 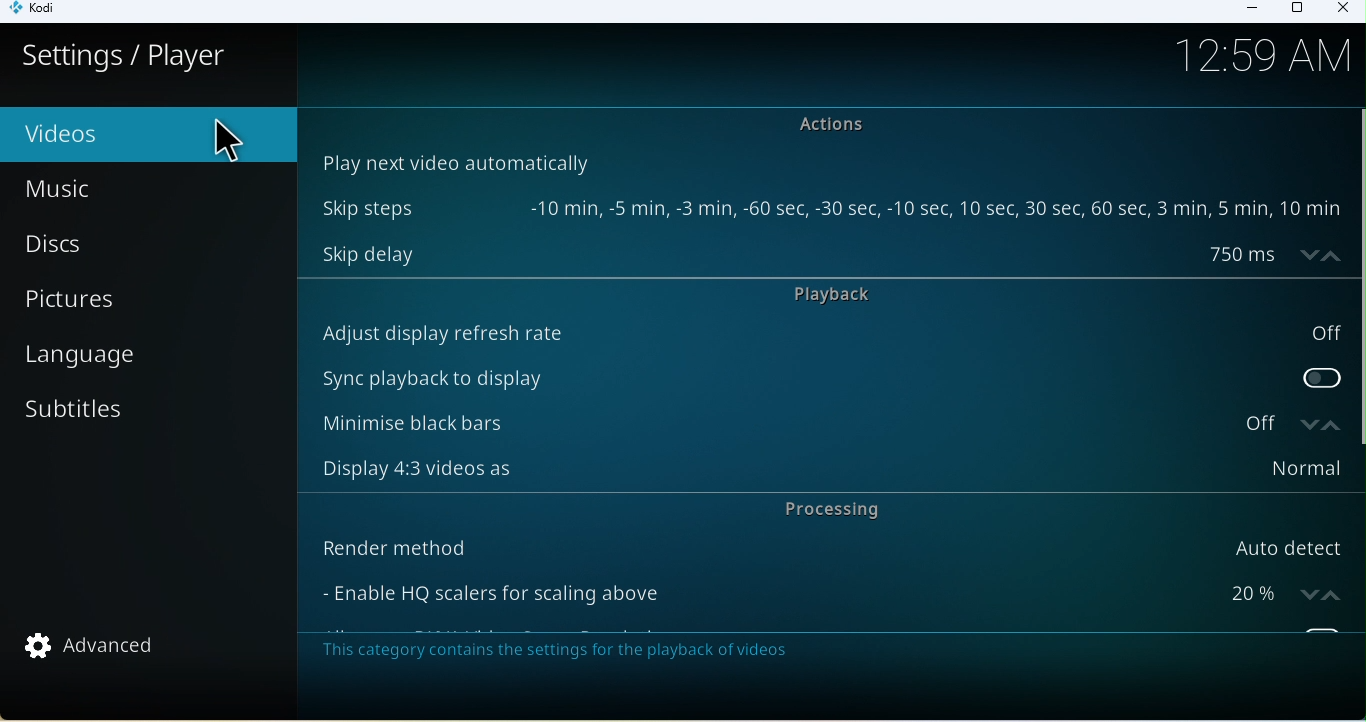 What do you see at coordinates (1315, 254) in the screenshot?
I see `increase/decrease` at bounding box center [1315, 254].